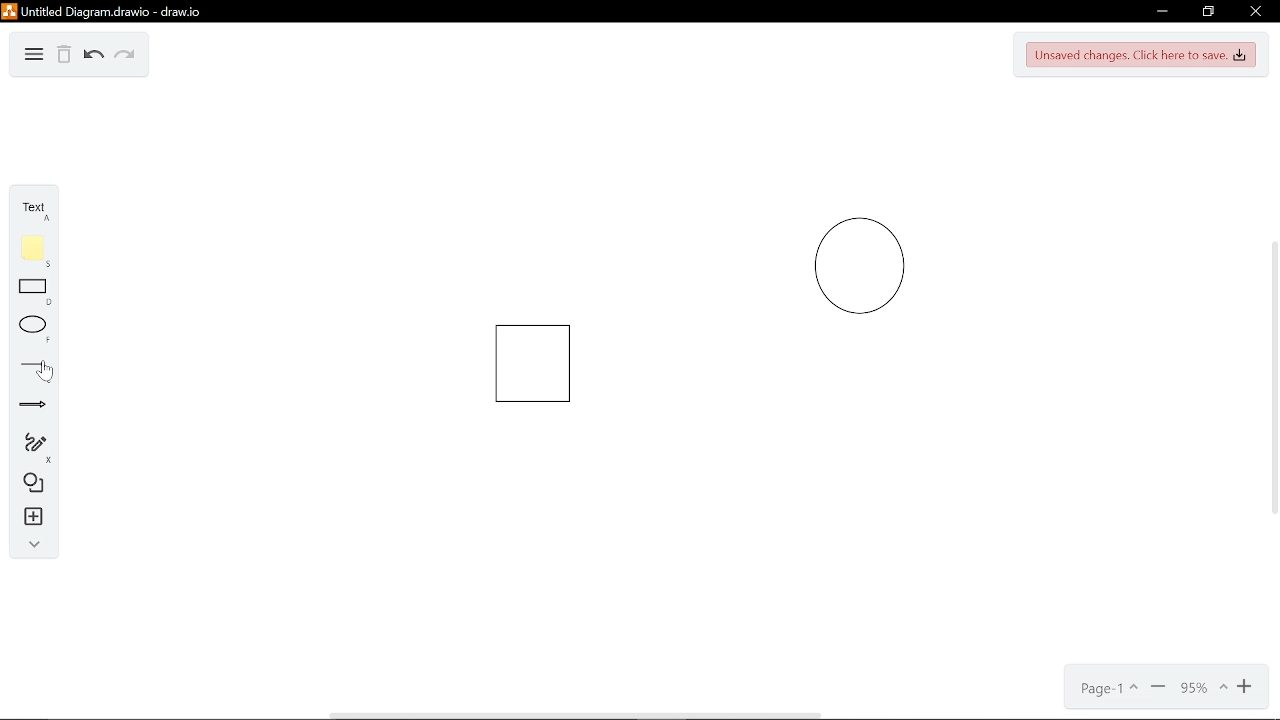 Image resolution: width=1280 pixels, height=720 pixels. Describe the element at coordinates (26, 406) in the screenshot. I see `Arrow` at that location.